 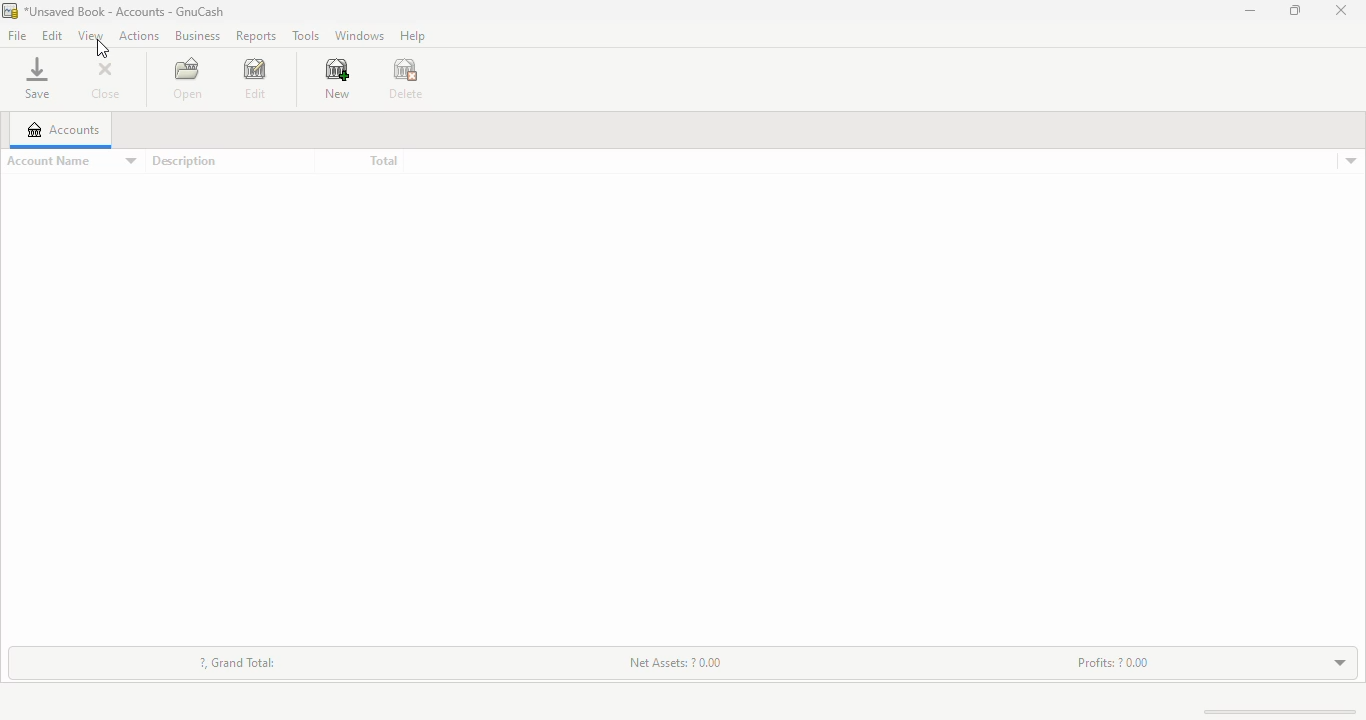 What do you see at coordinates (677, 661) in the screenshot?
I see `net assets: ? 0.00` at bounding box center [677, 661].